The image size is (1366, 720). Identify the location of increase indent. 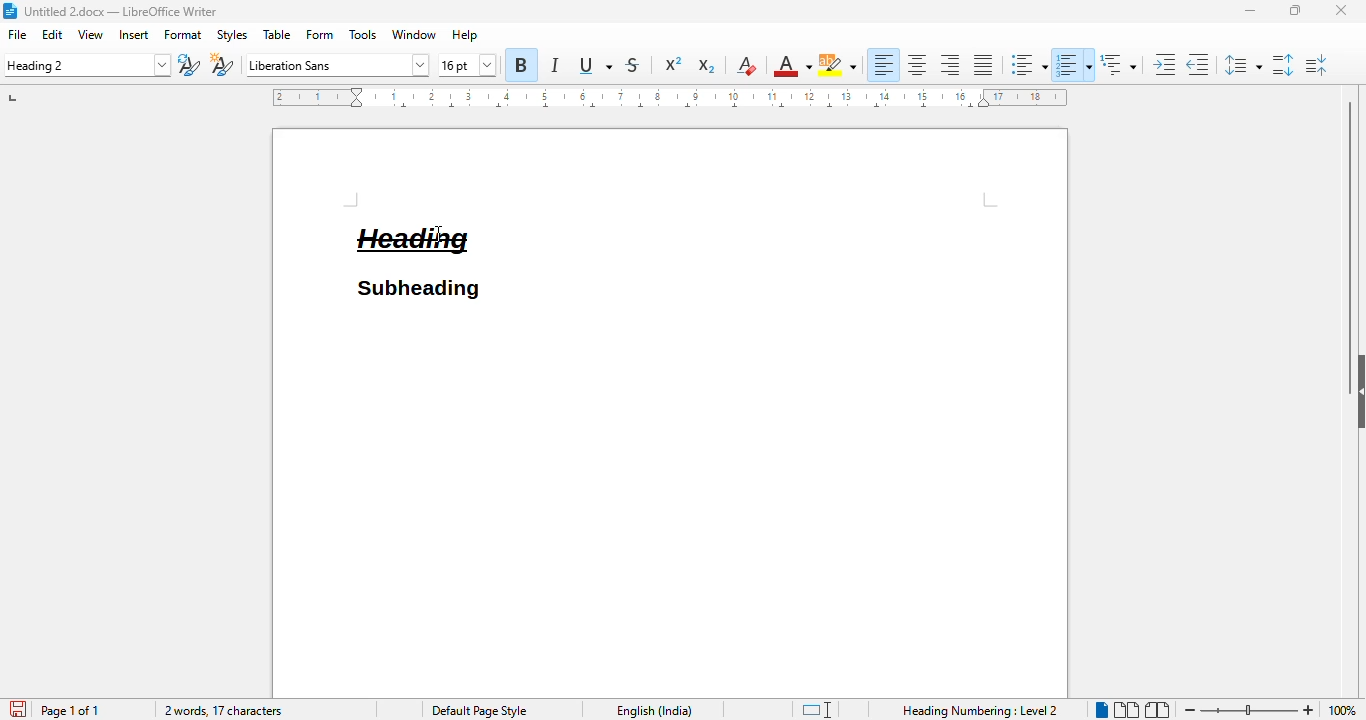
(1165, 64).